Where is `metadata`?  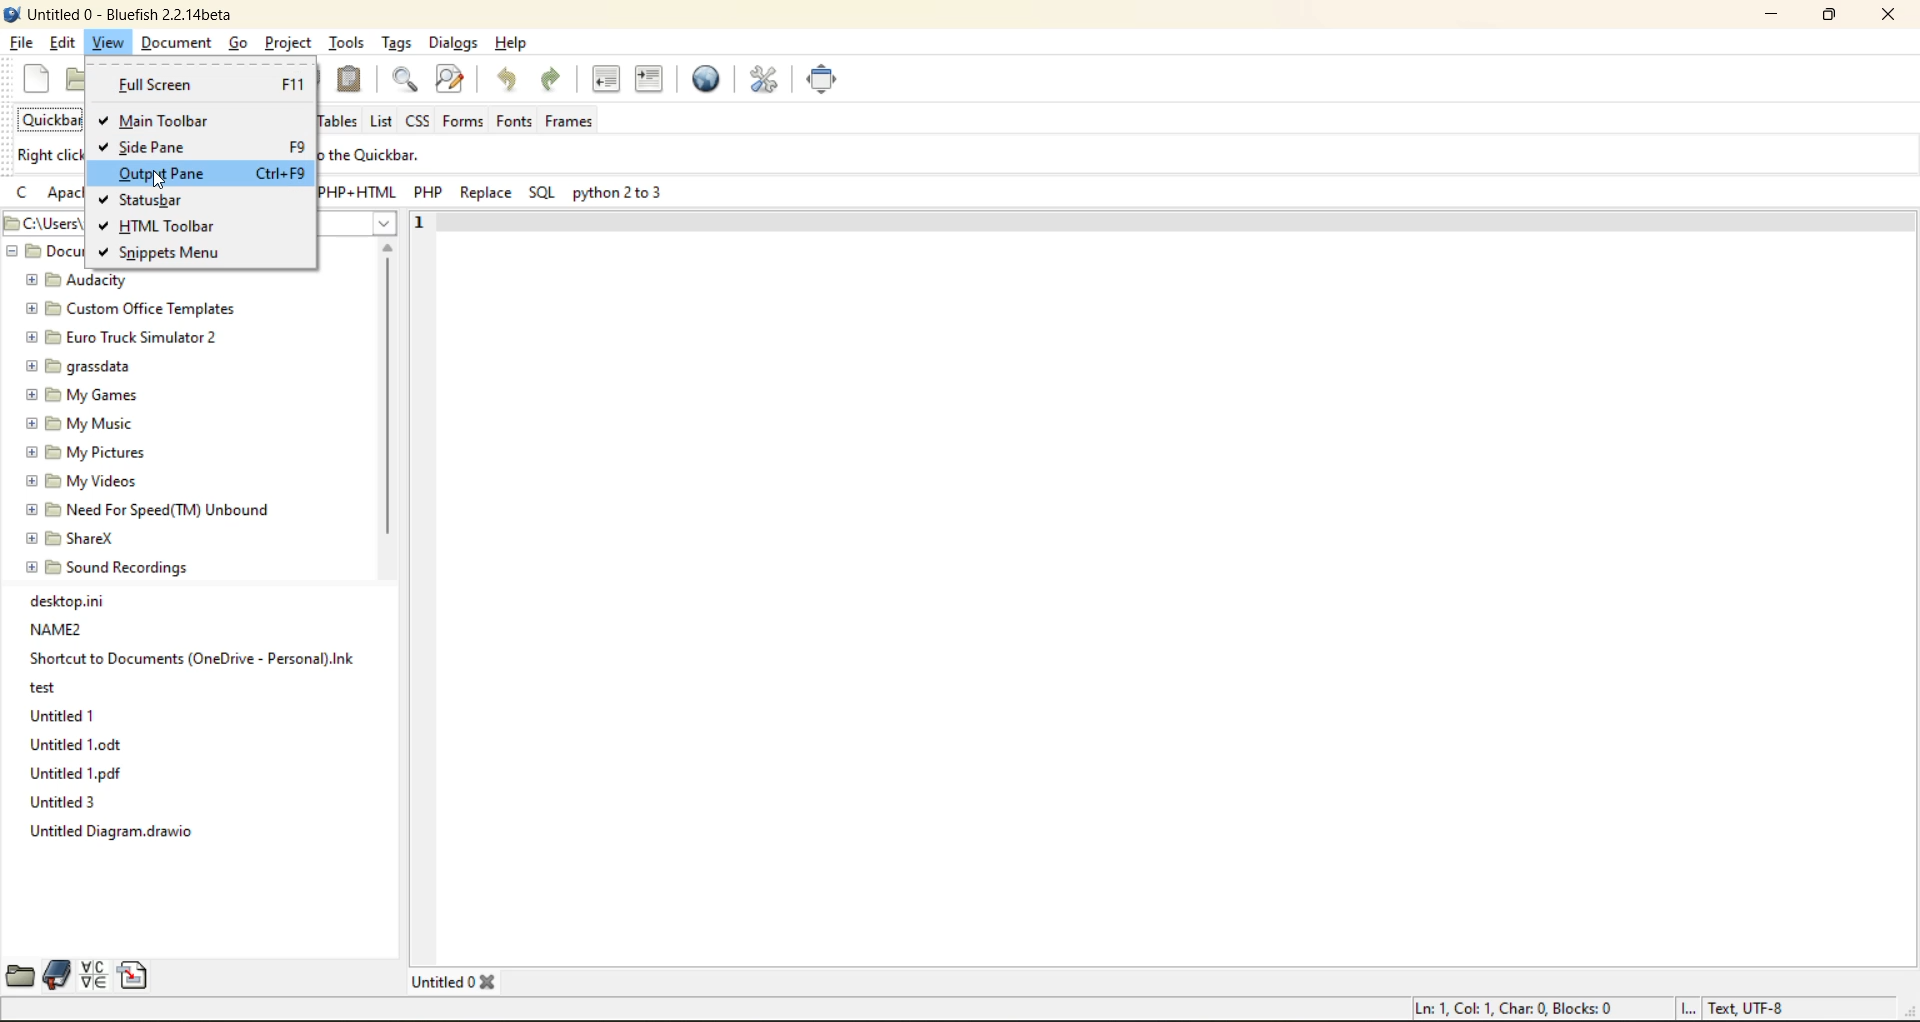 metadata is located at coordinates (1603, 1007).